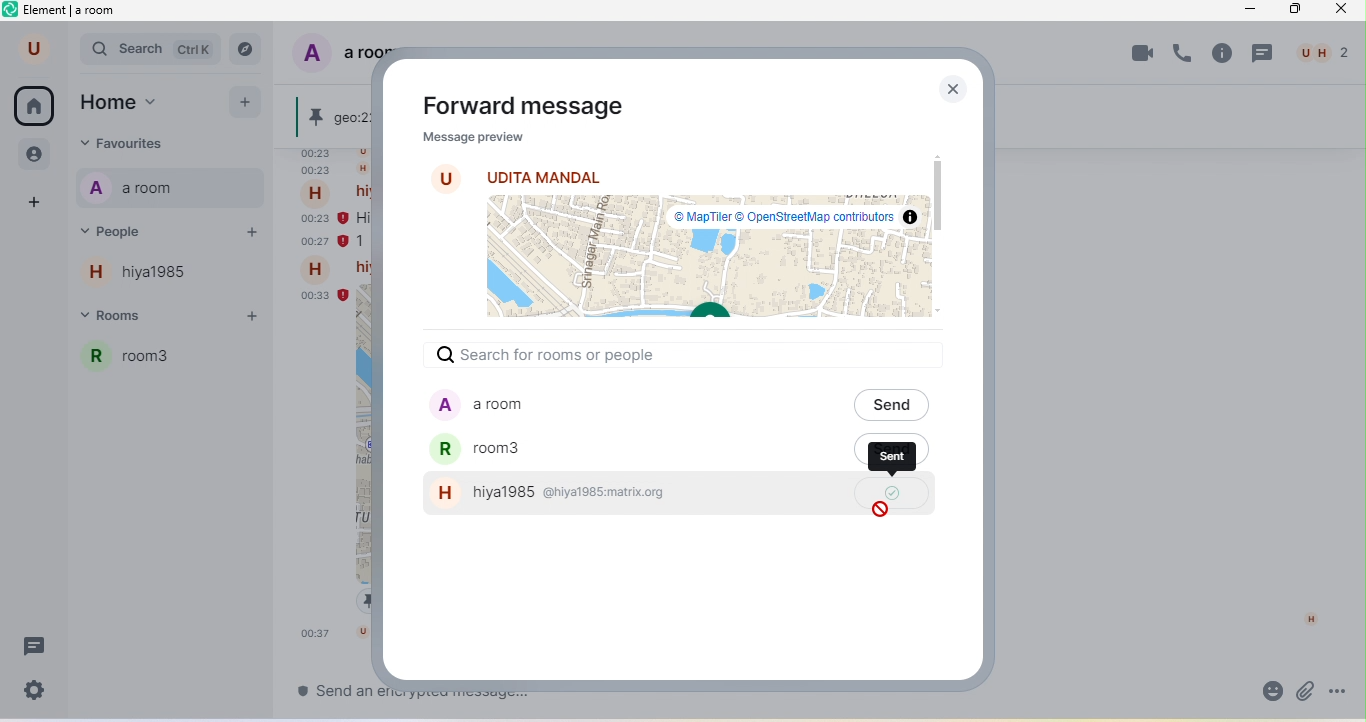  I want to click on minimize, so click(1252, 12).